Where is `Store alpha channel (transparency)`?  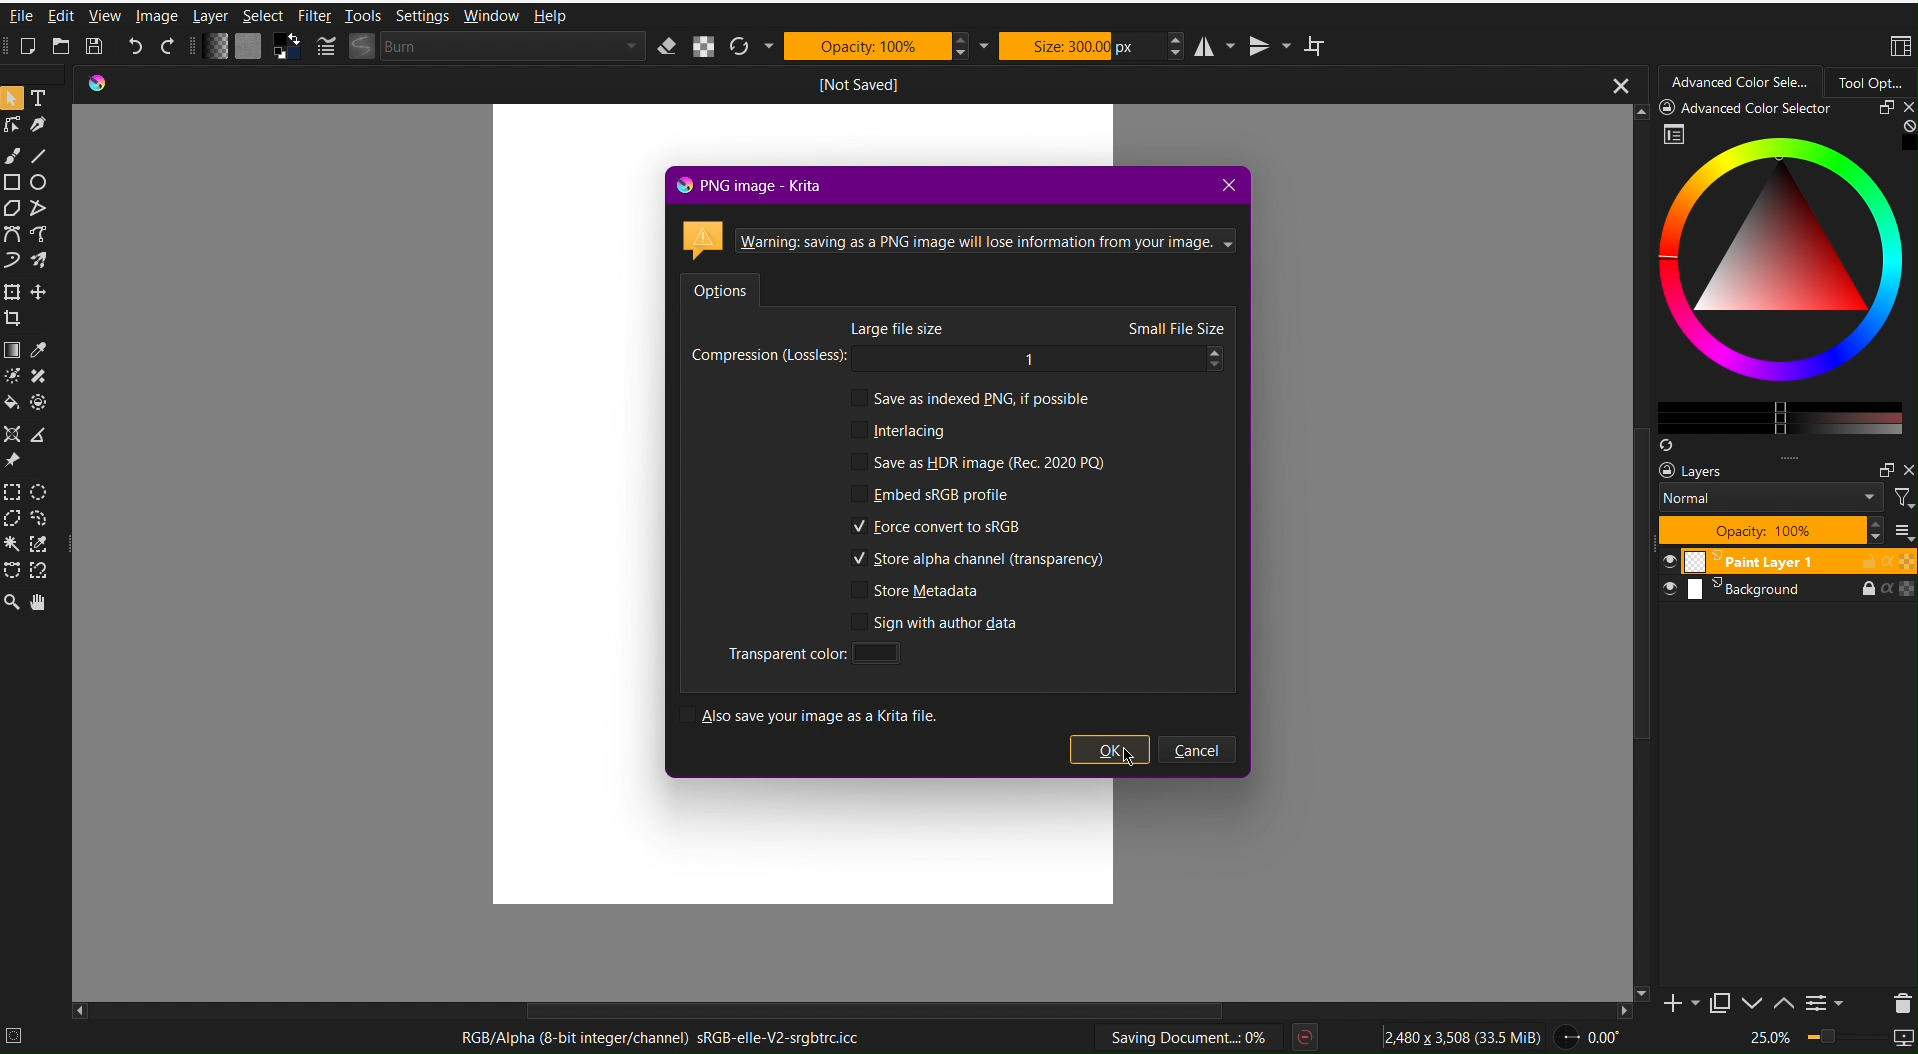 Store alpha channel (transparency) is located at coordinates (981, 560).